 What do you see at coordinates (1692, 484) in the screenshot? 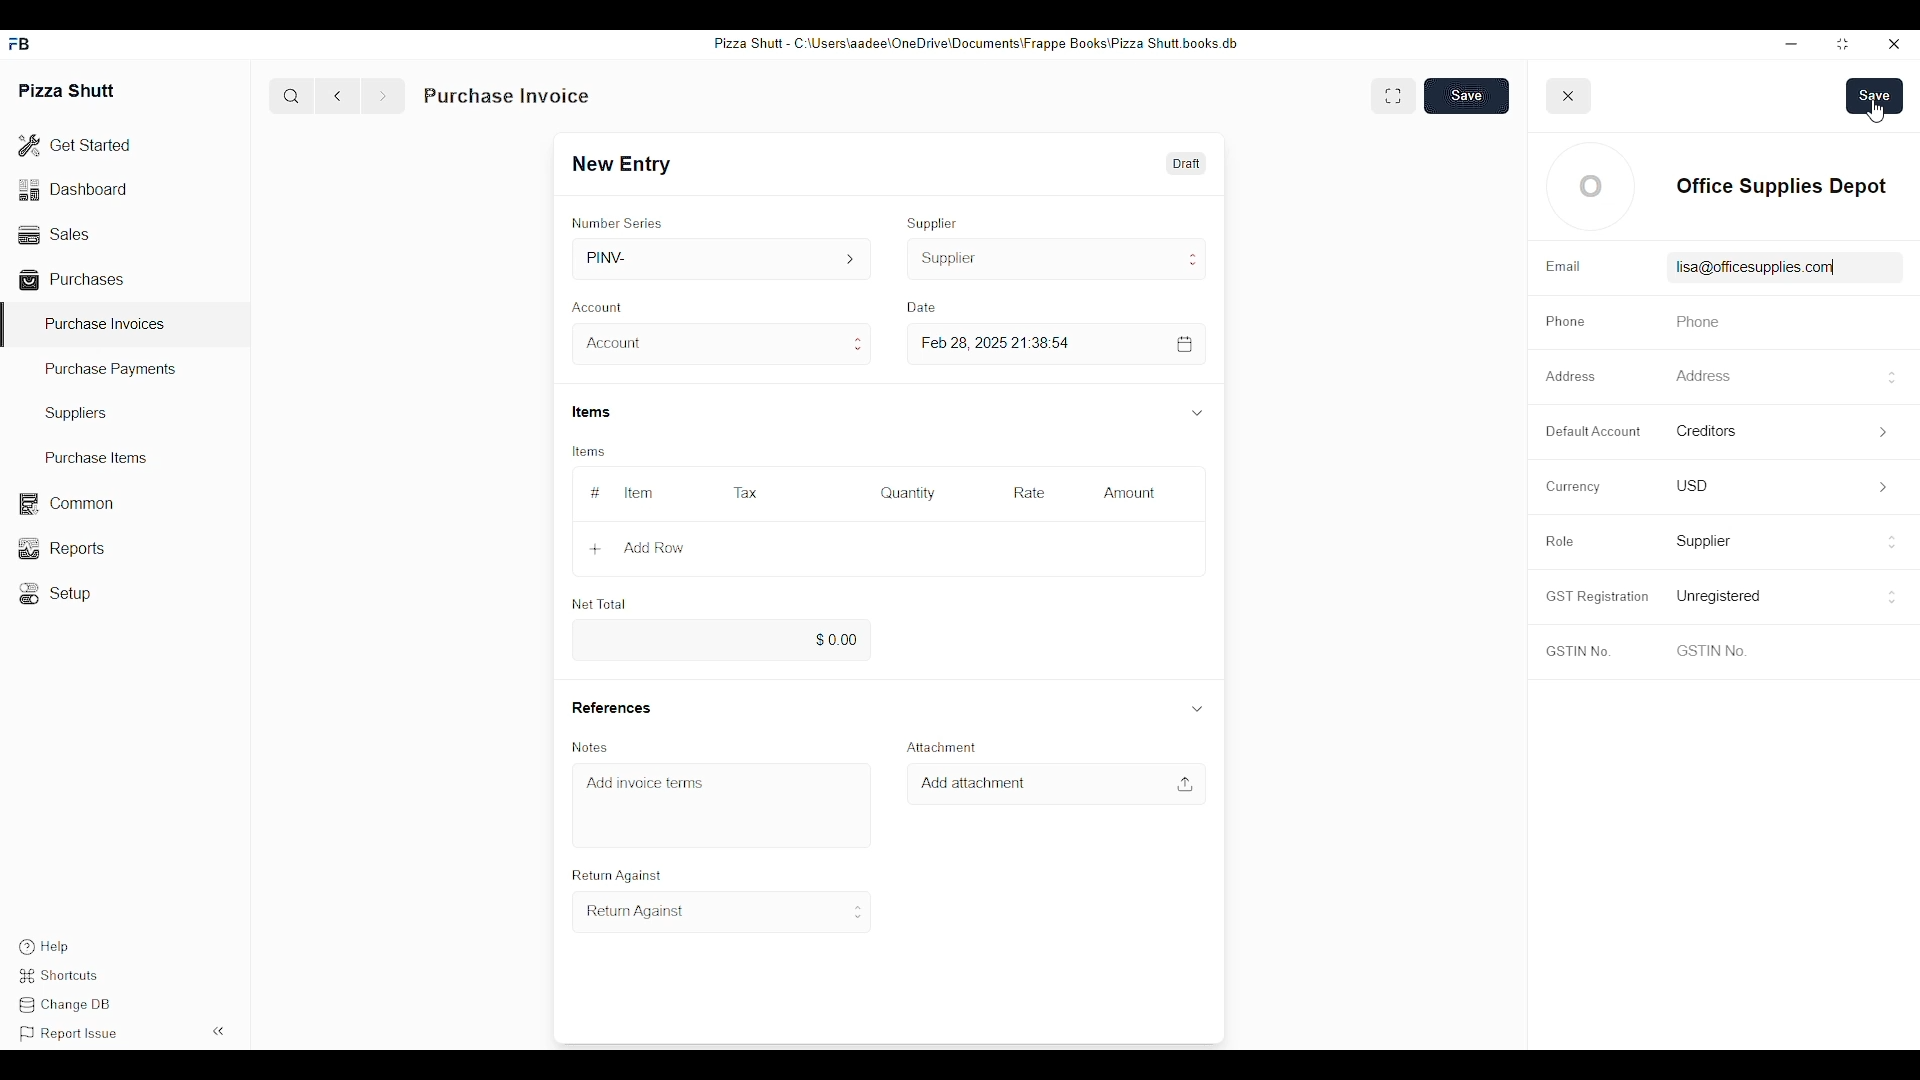
I see `USD` at bounding box center [1692, 484].